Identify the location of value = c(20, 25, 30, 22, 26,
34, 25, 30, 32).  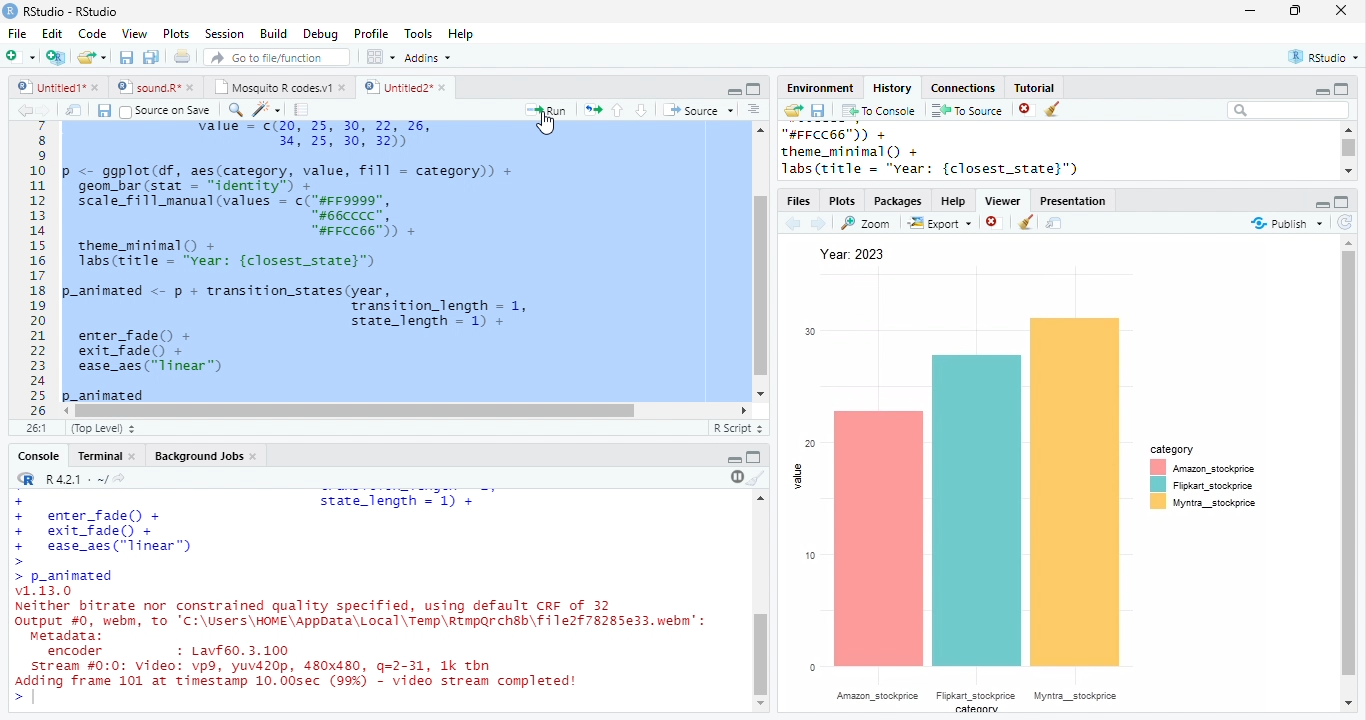
(330, 137).